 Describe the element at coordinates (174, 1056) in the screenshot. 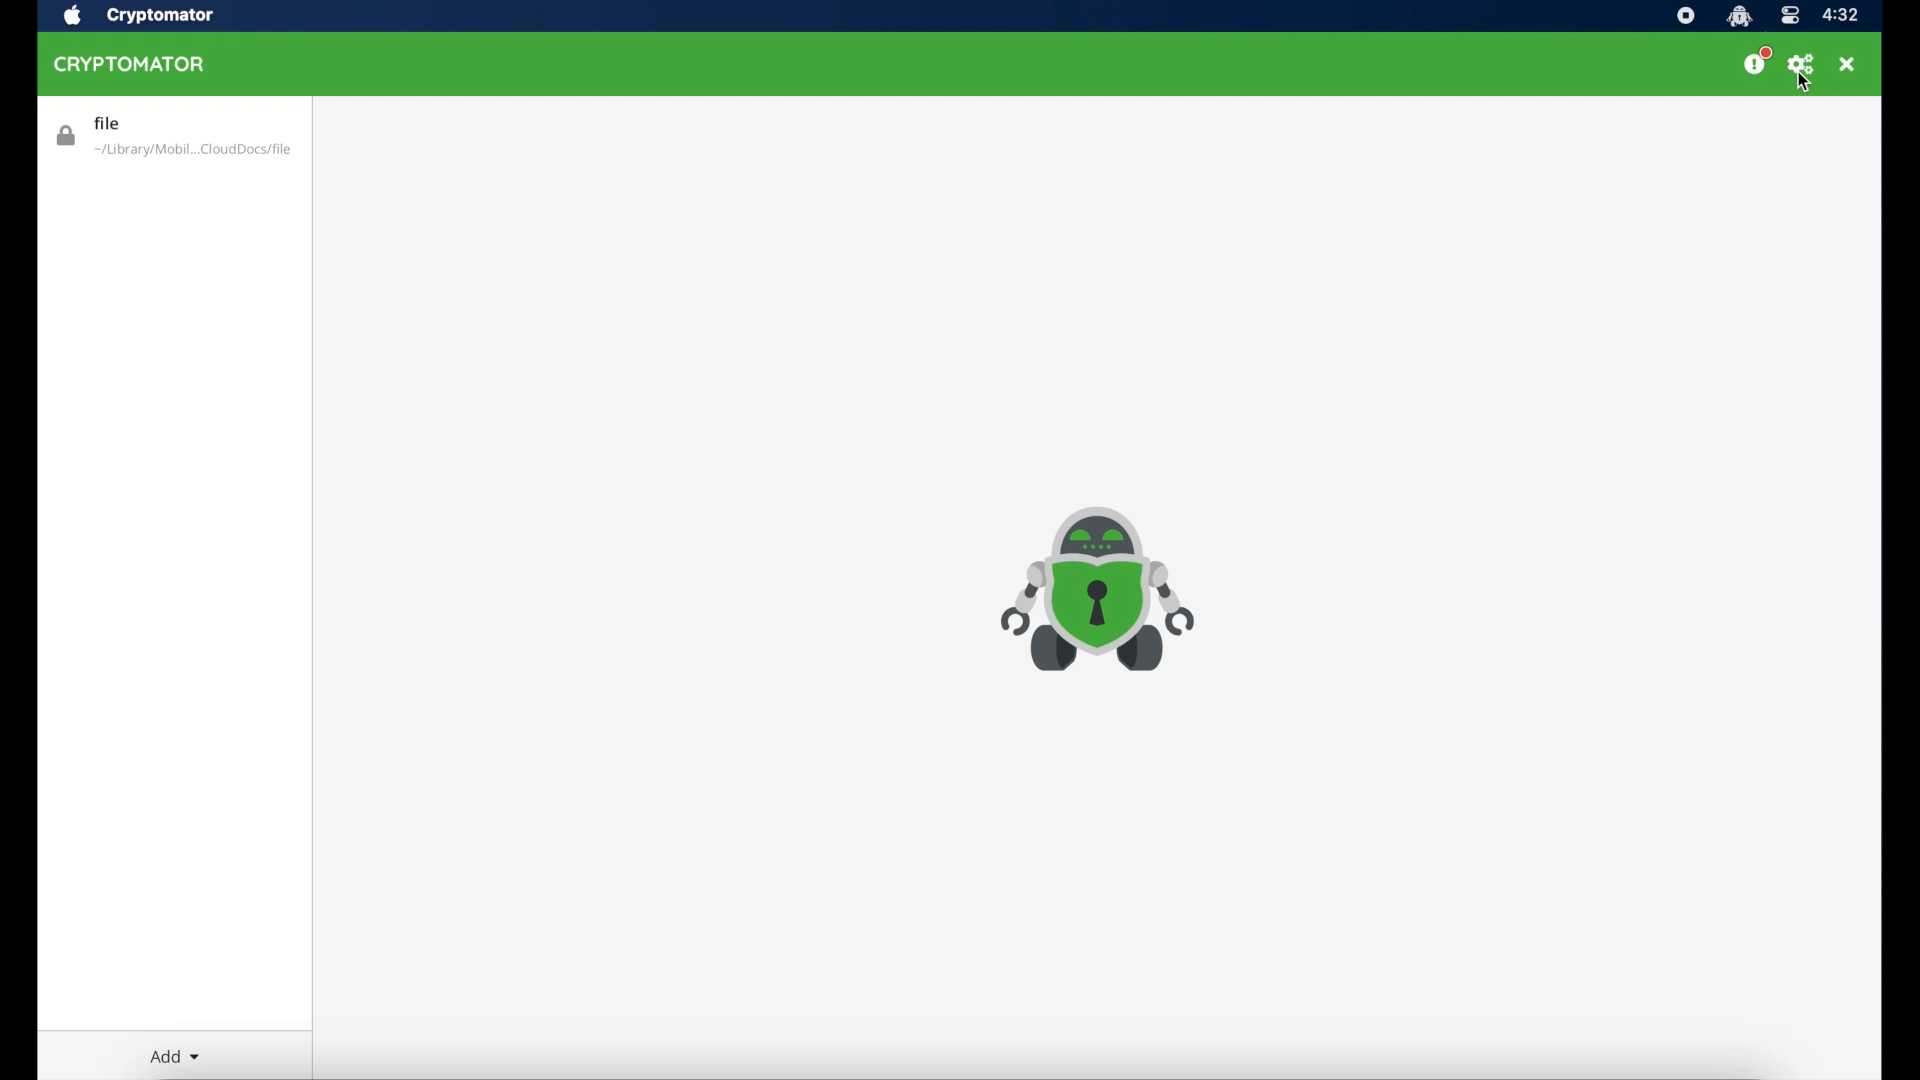

I see `add dropdown` at that location.